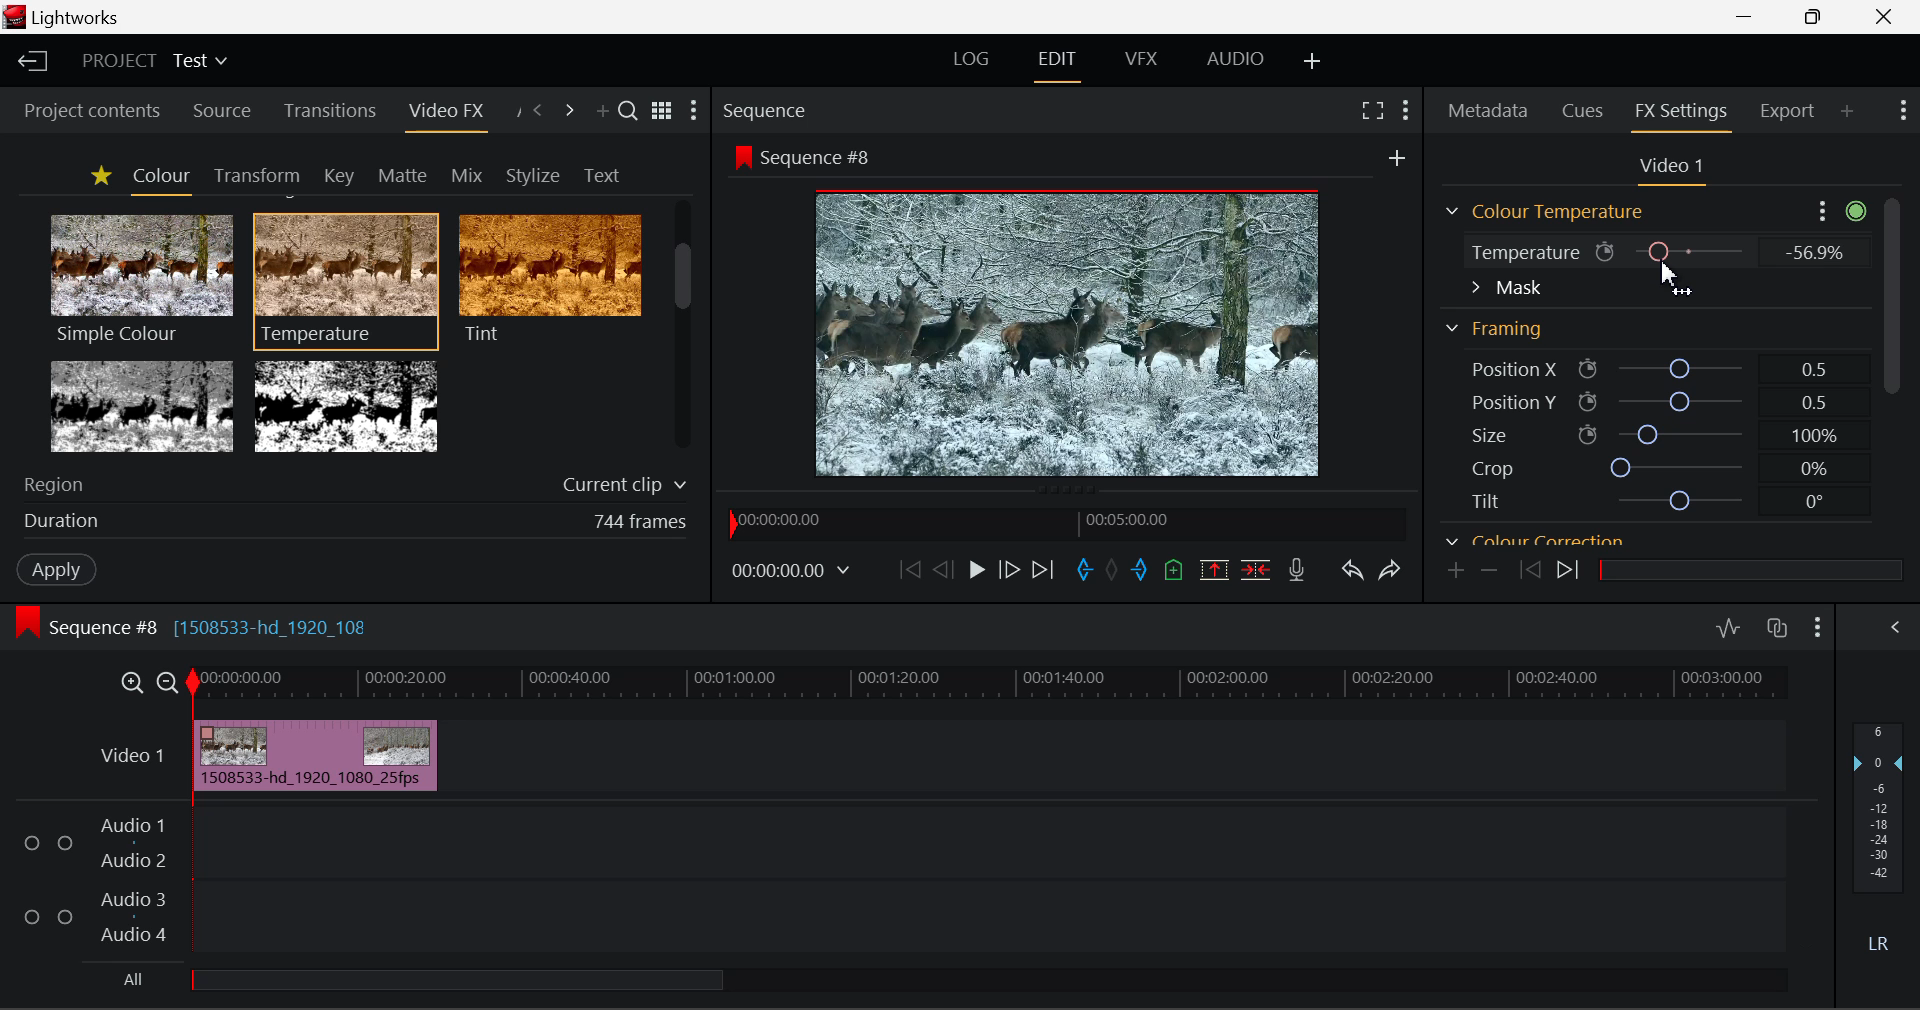  I want to click on Project Title, so click(154, 58).